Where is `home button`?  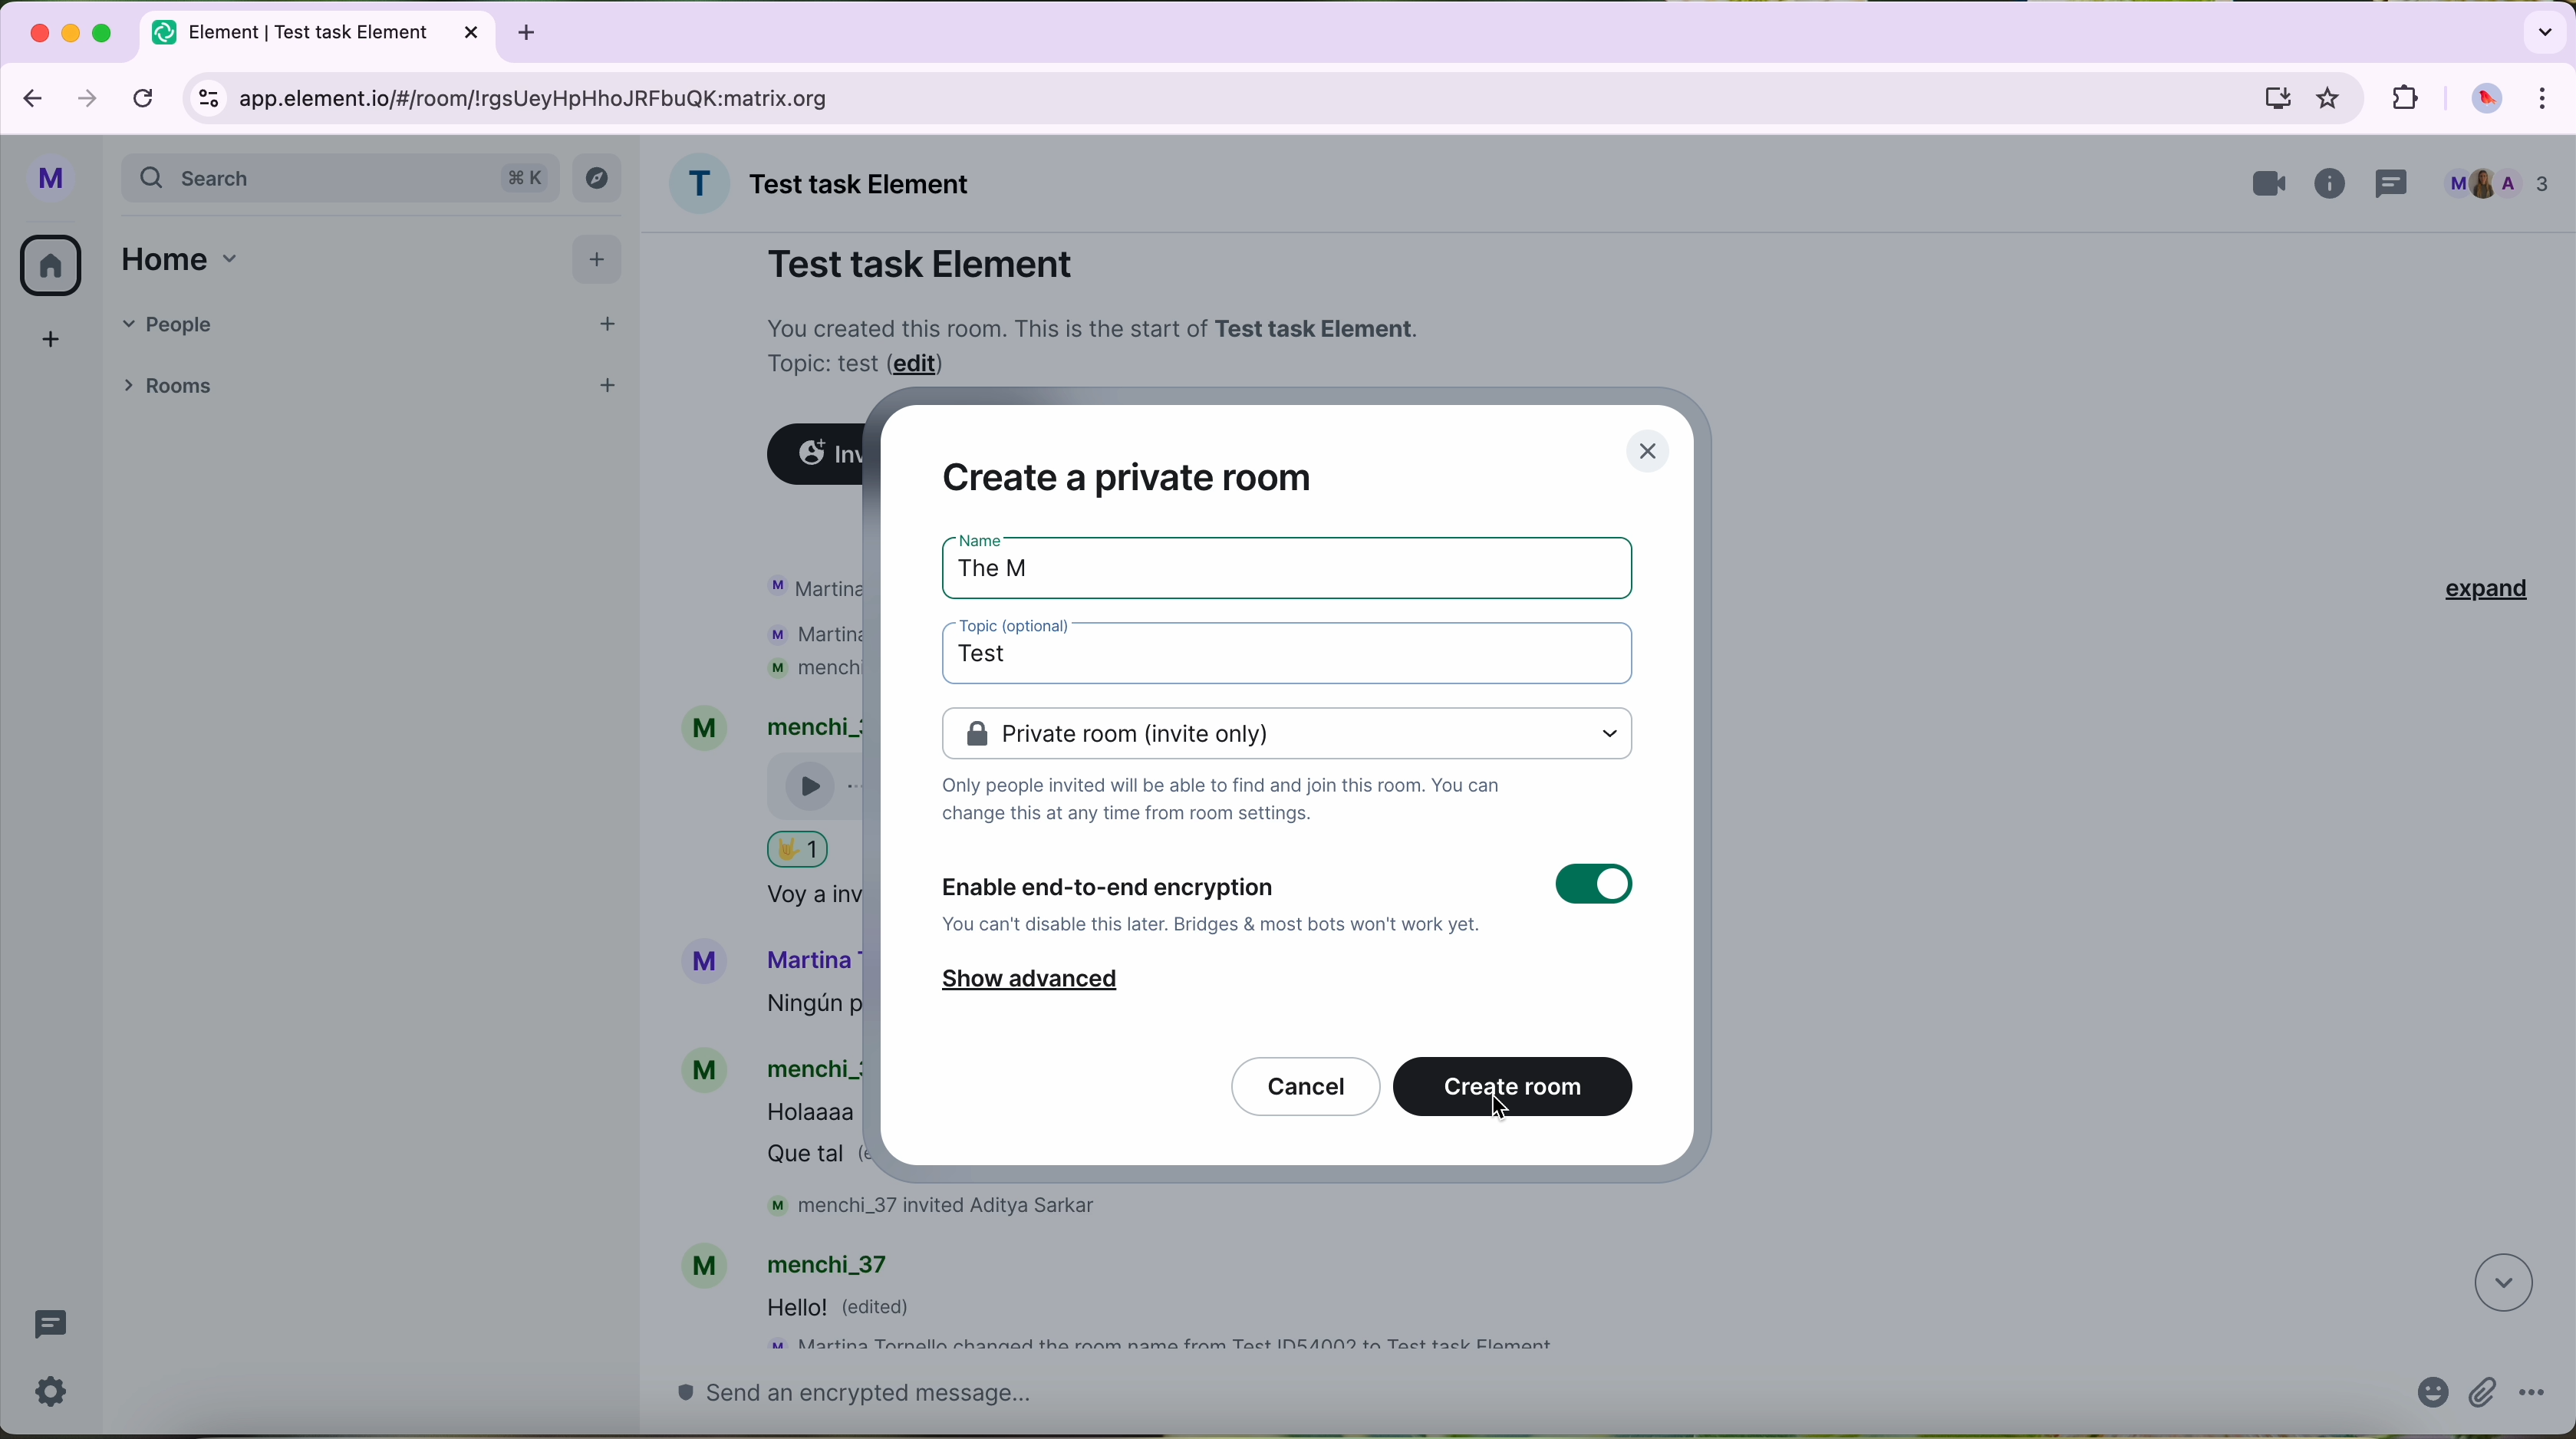 home button is located at coordinates (51, 266).